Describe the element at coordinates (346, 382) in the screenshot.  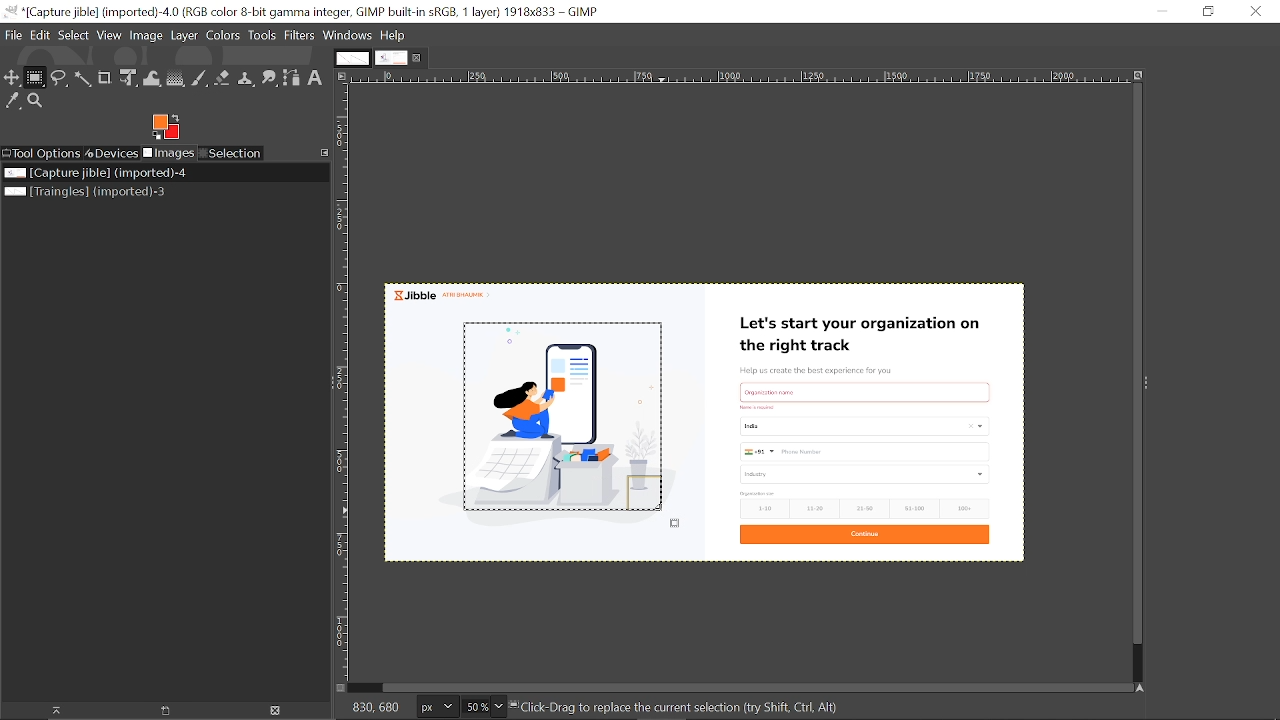
I see `Vertical label` at that location.